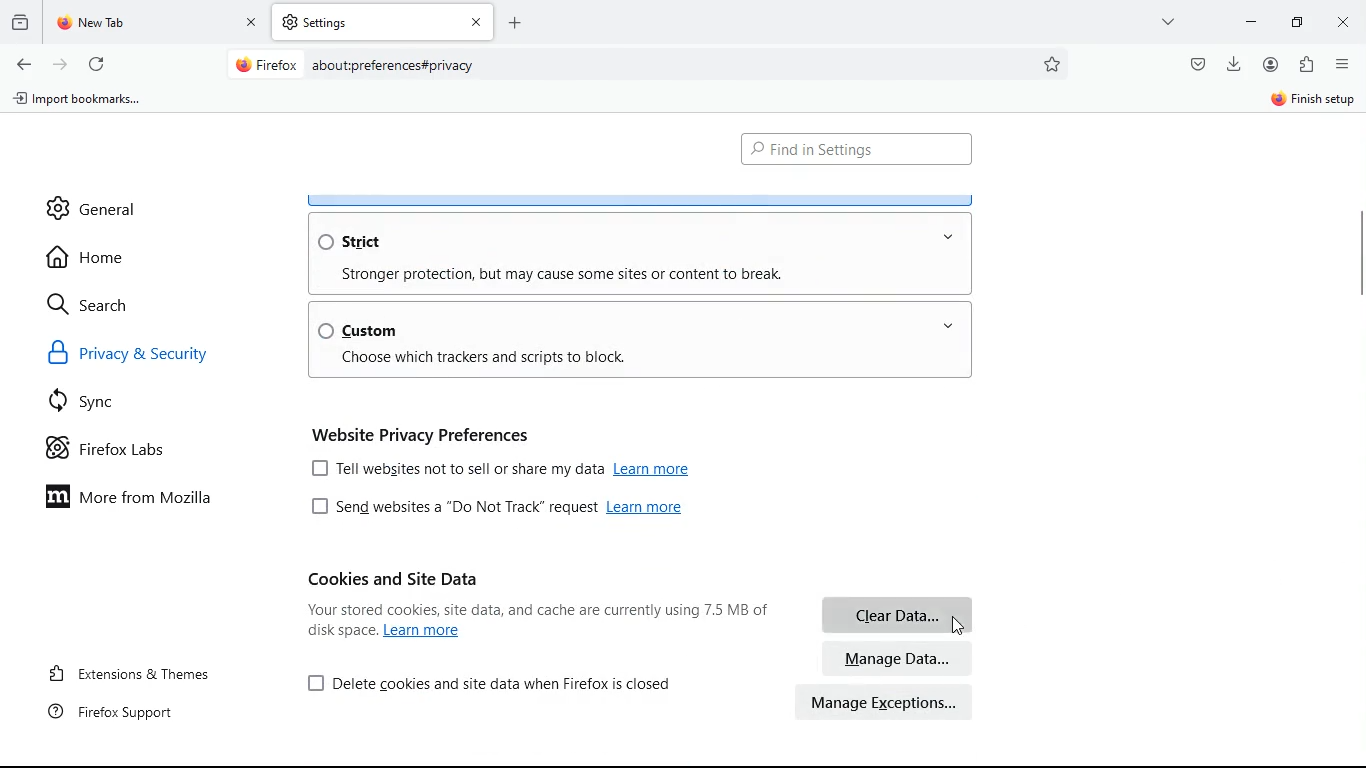  What do you see at coordinates (124, 711) in the screenshot?
I see `firefox support` at bounding box center [124, 711].